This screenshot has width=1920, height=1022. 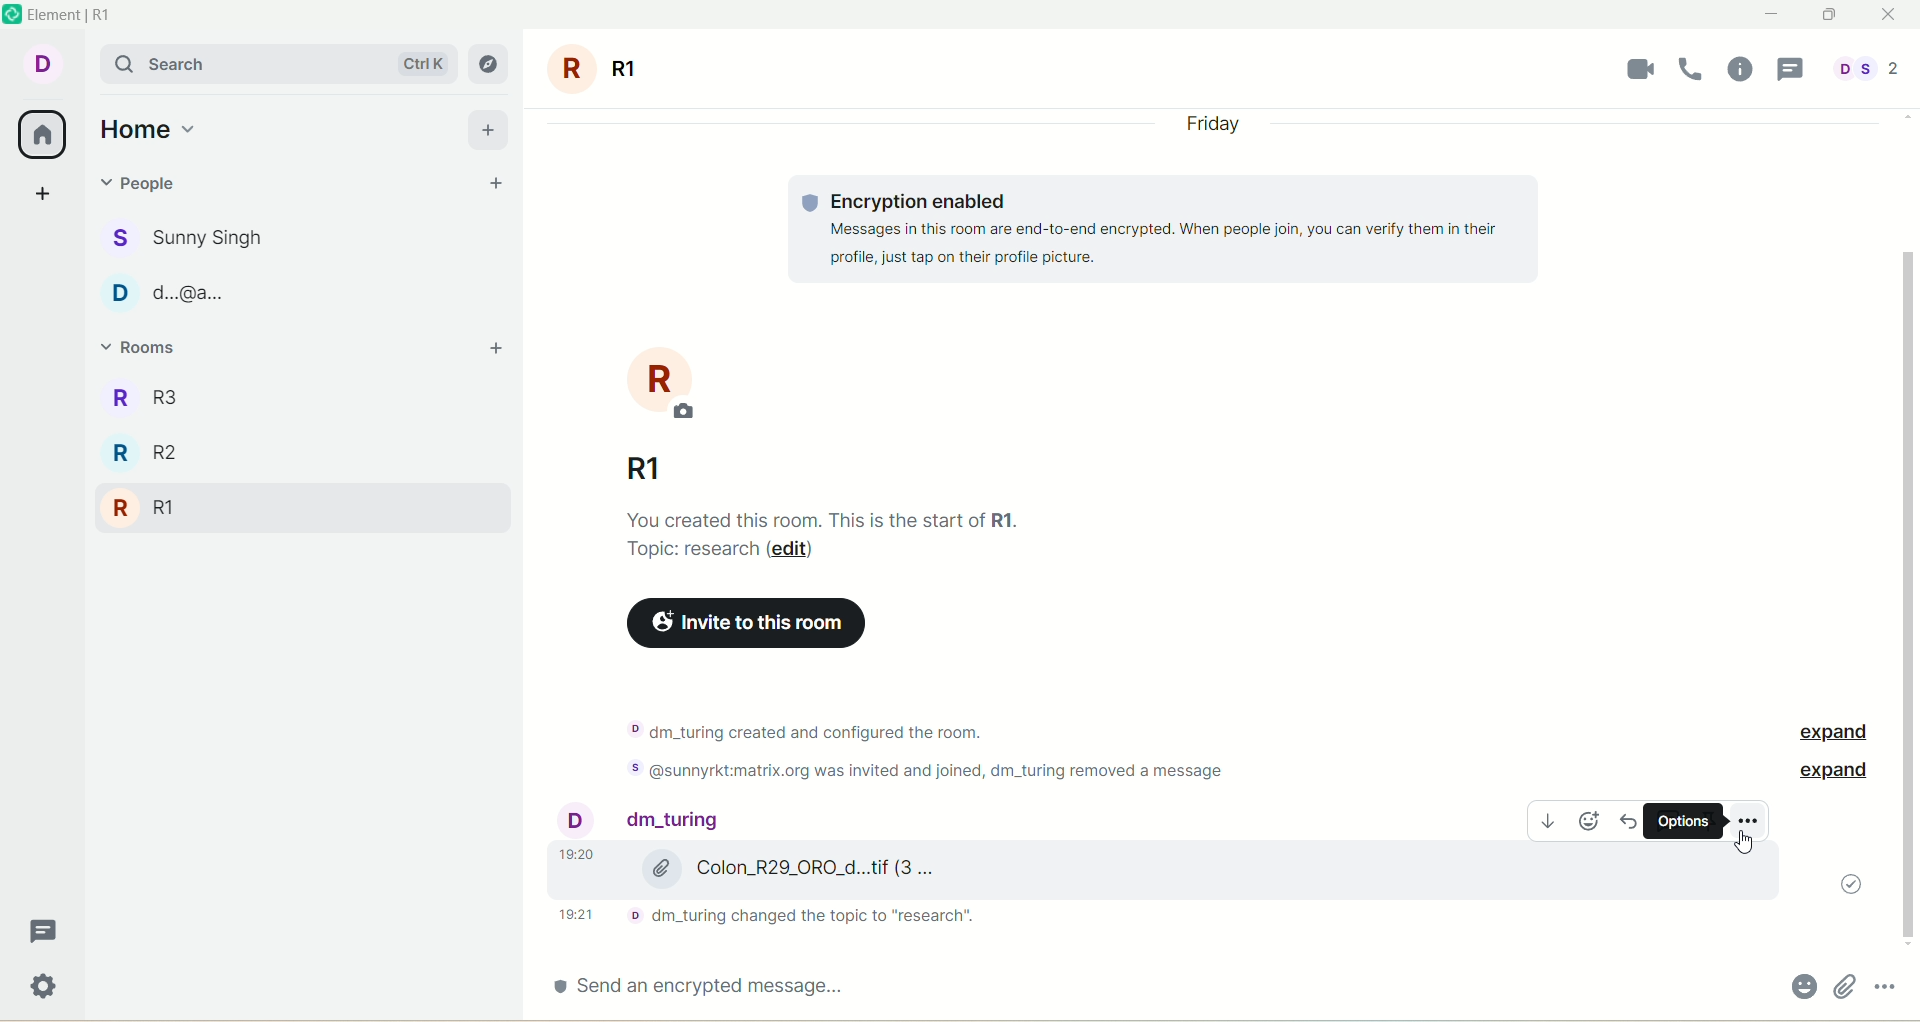 I want to click on text, so click(x=826, y=531).